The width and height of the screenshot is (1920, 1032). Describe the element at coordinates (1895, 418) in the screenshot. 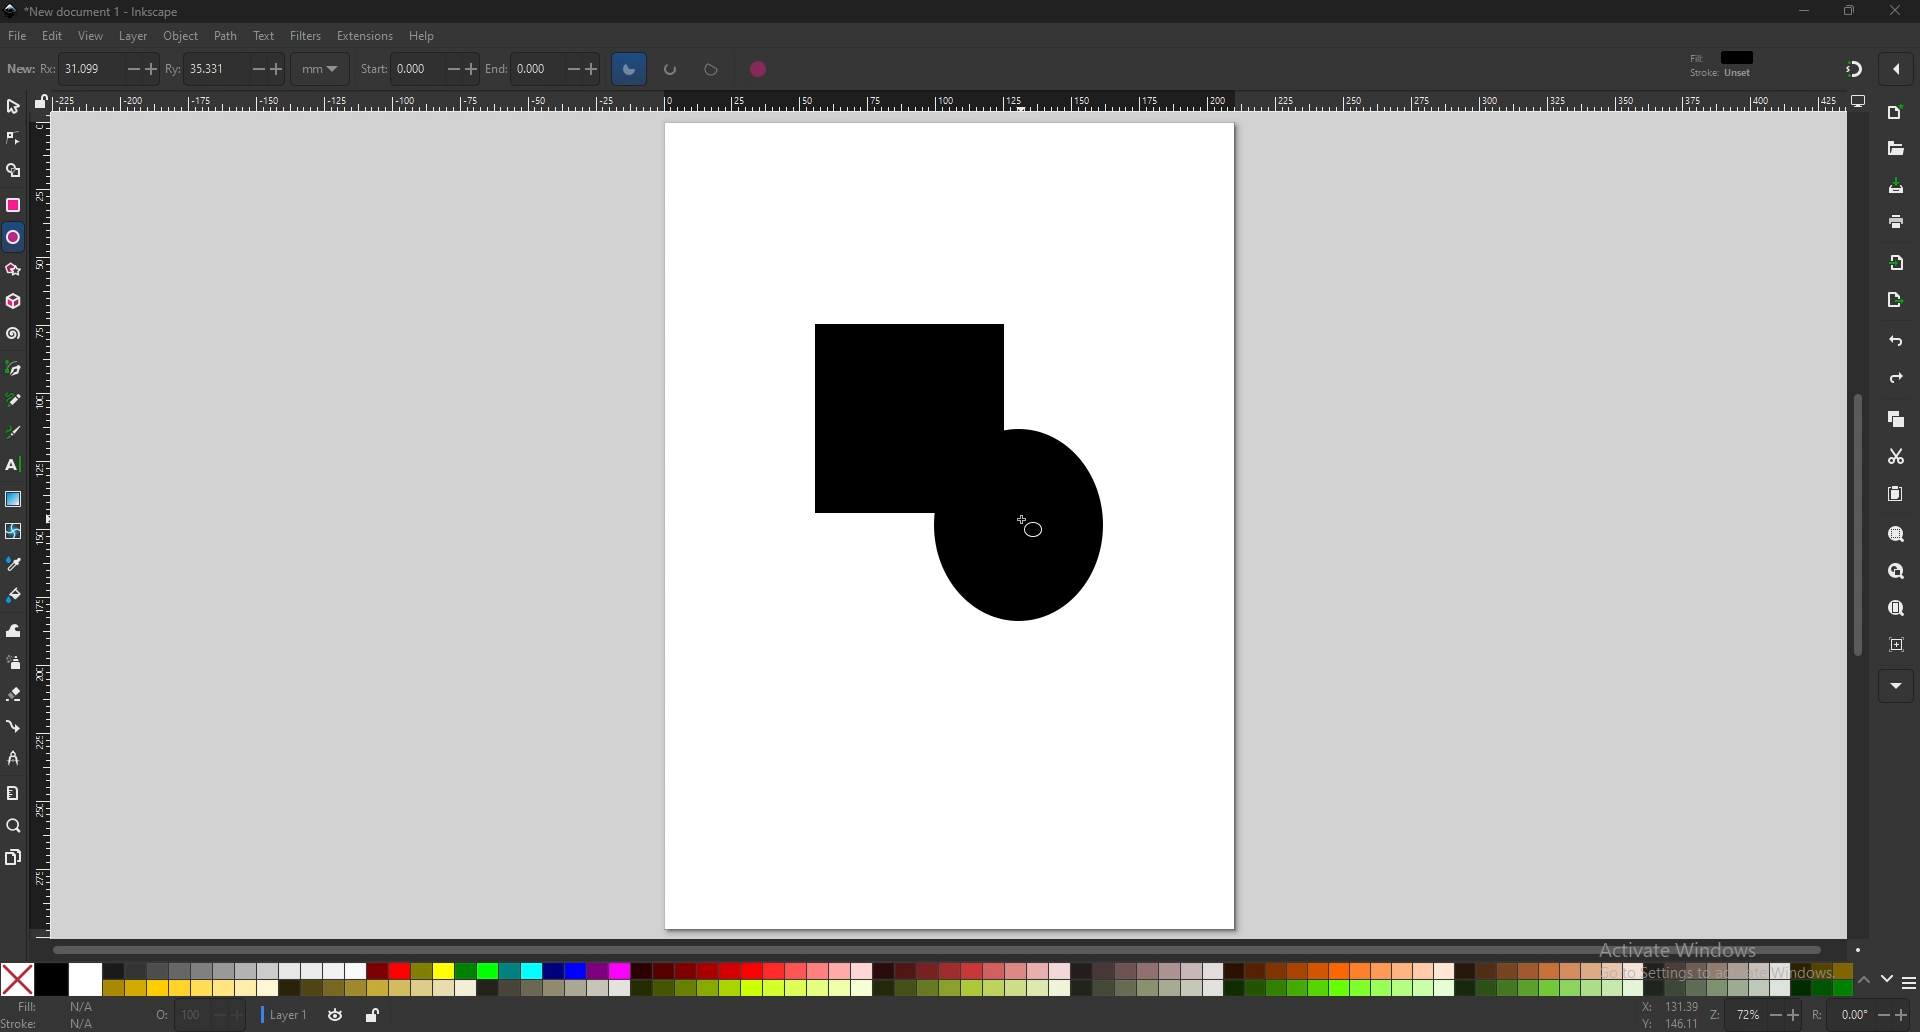

I see `copy` at that location.